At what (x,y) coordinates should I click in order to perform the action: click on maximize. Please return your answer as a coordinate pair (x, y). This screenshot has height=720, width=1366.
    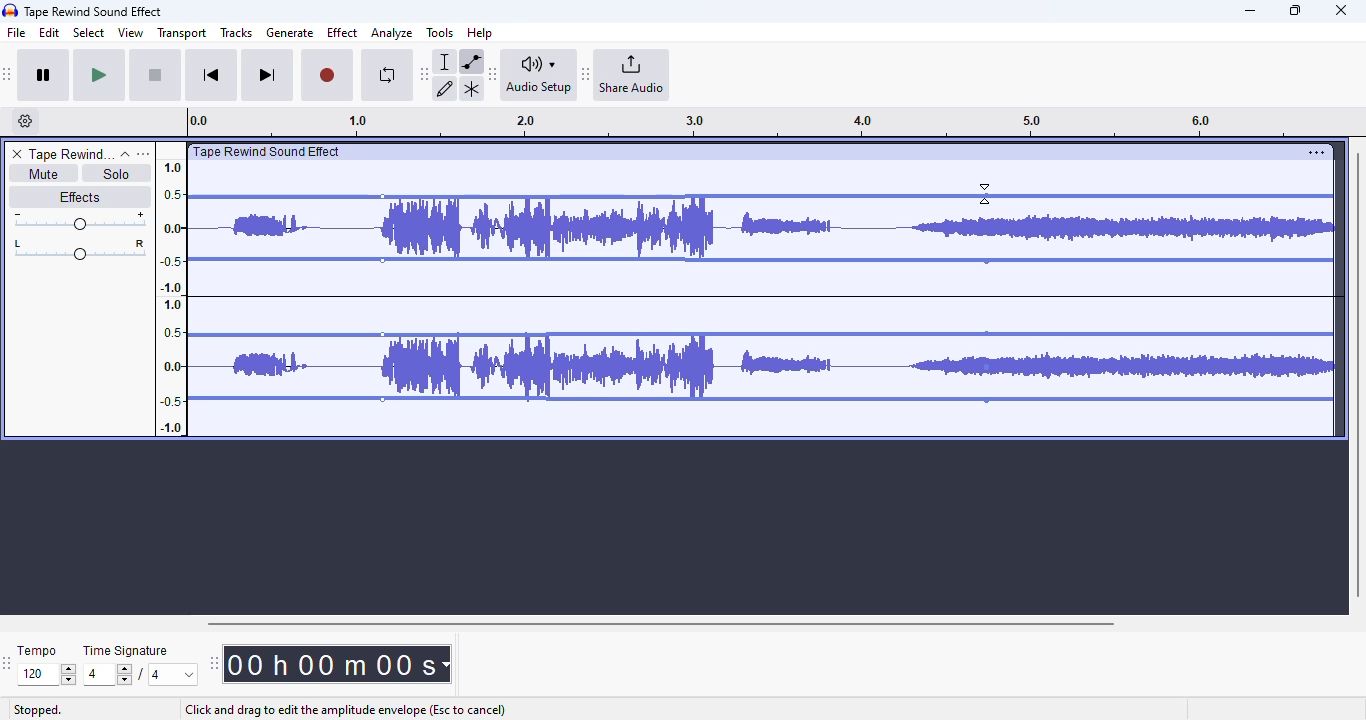
    Looking at the image, I should click on (1295, 10).